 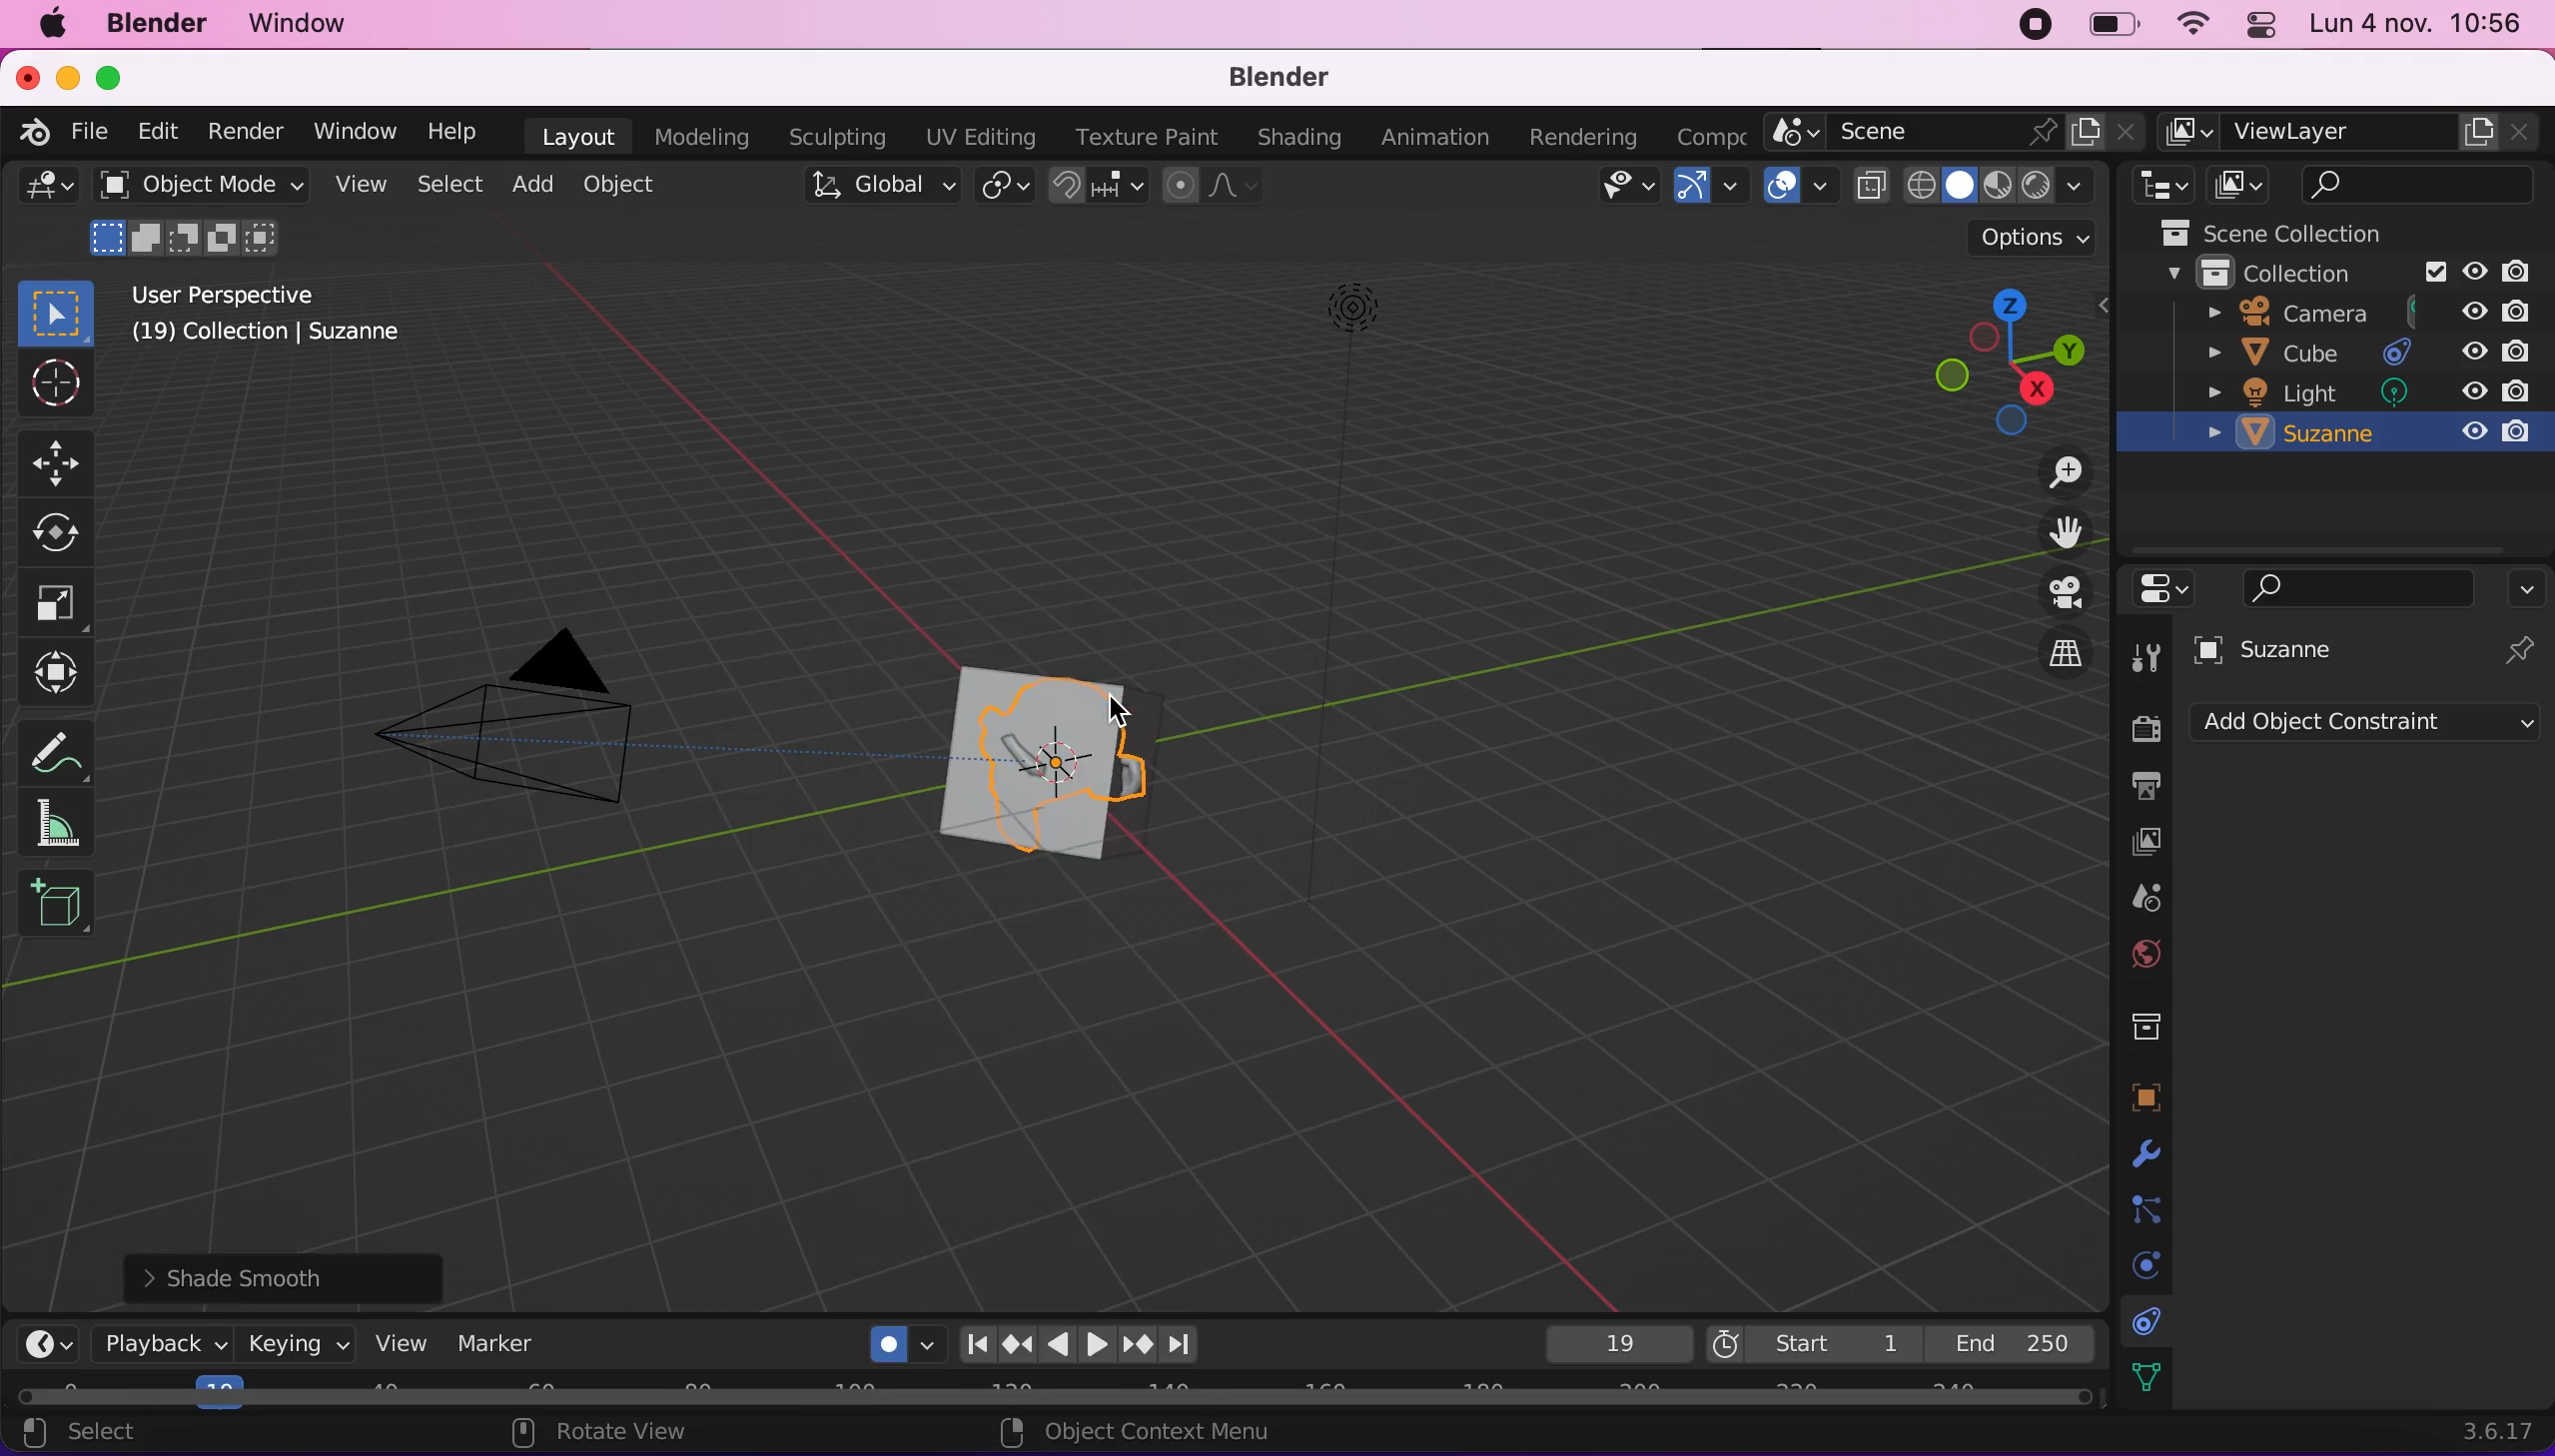 I want to click on shading, so click(x=1297, y=138).